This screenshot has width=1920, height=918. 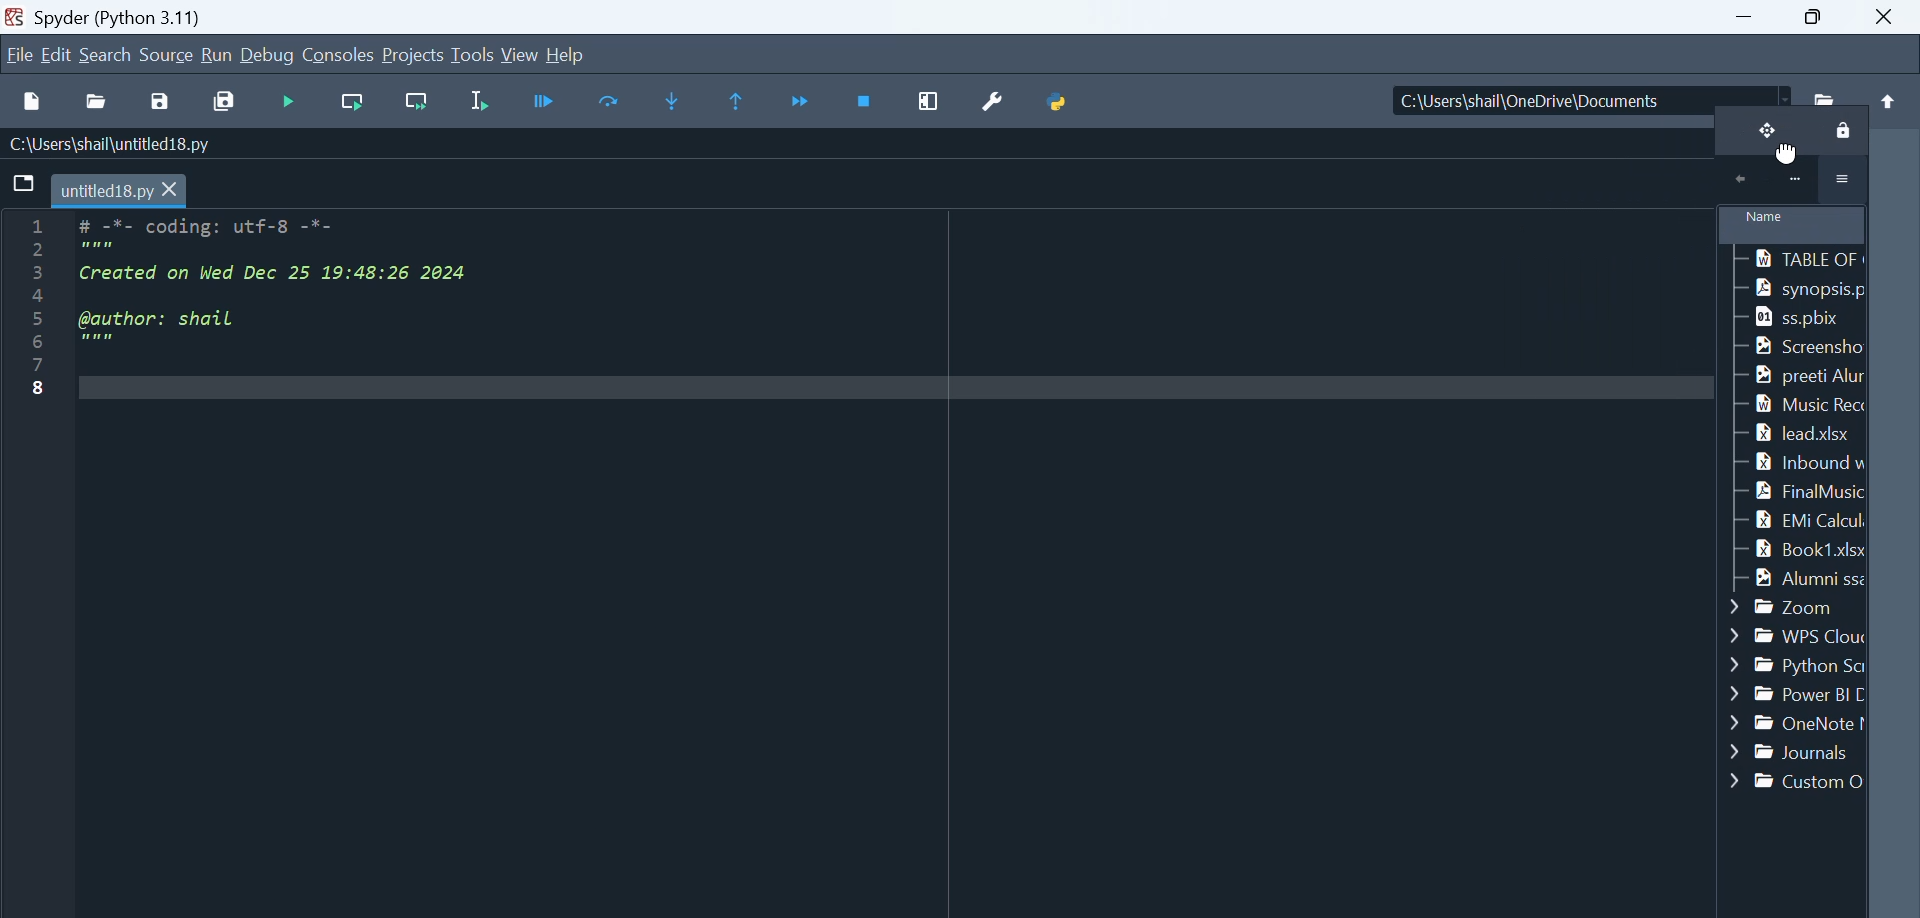 I want to click on lead xlsx.., so click(x=1798, y=430).